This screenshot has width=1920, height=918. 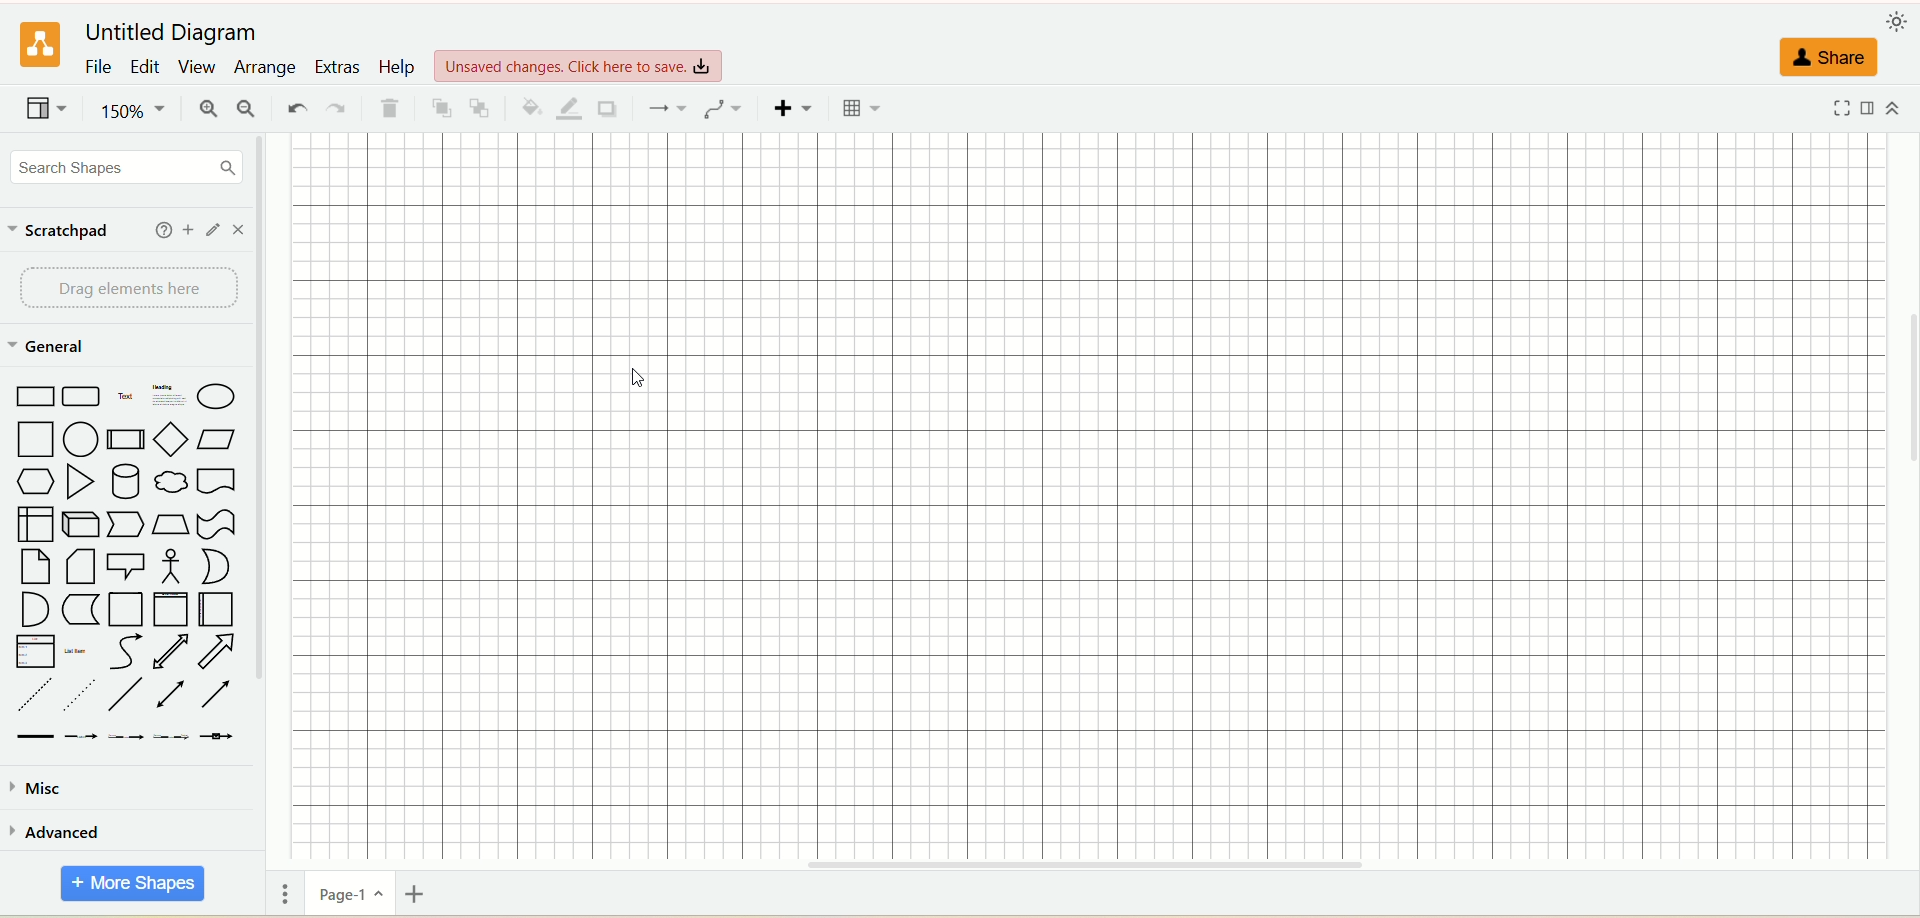 I want to click on format, so click(x=1876, y=108).